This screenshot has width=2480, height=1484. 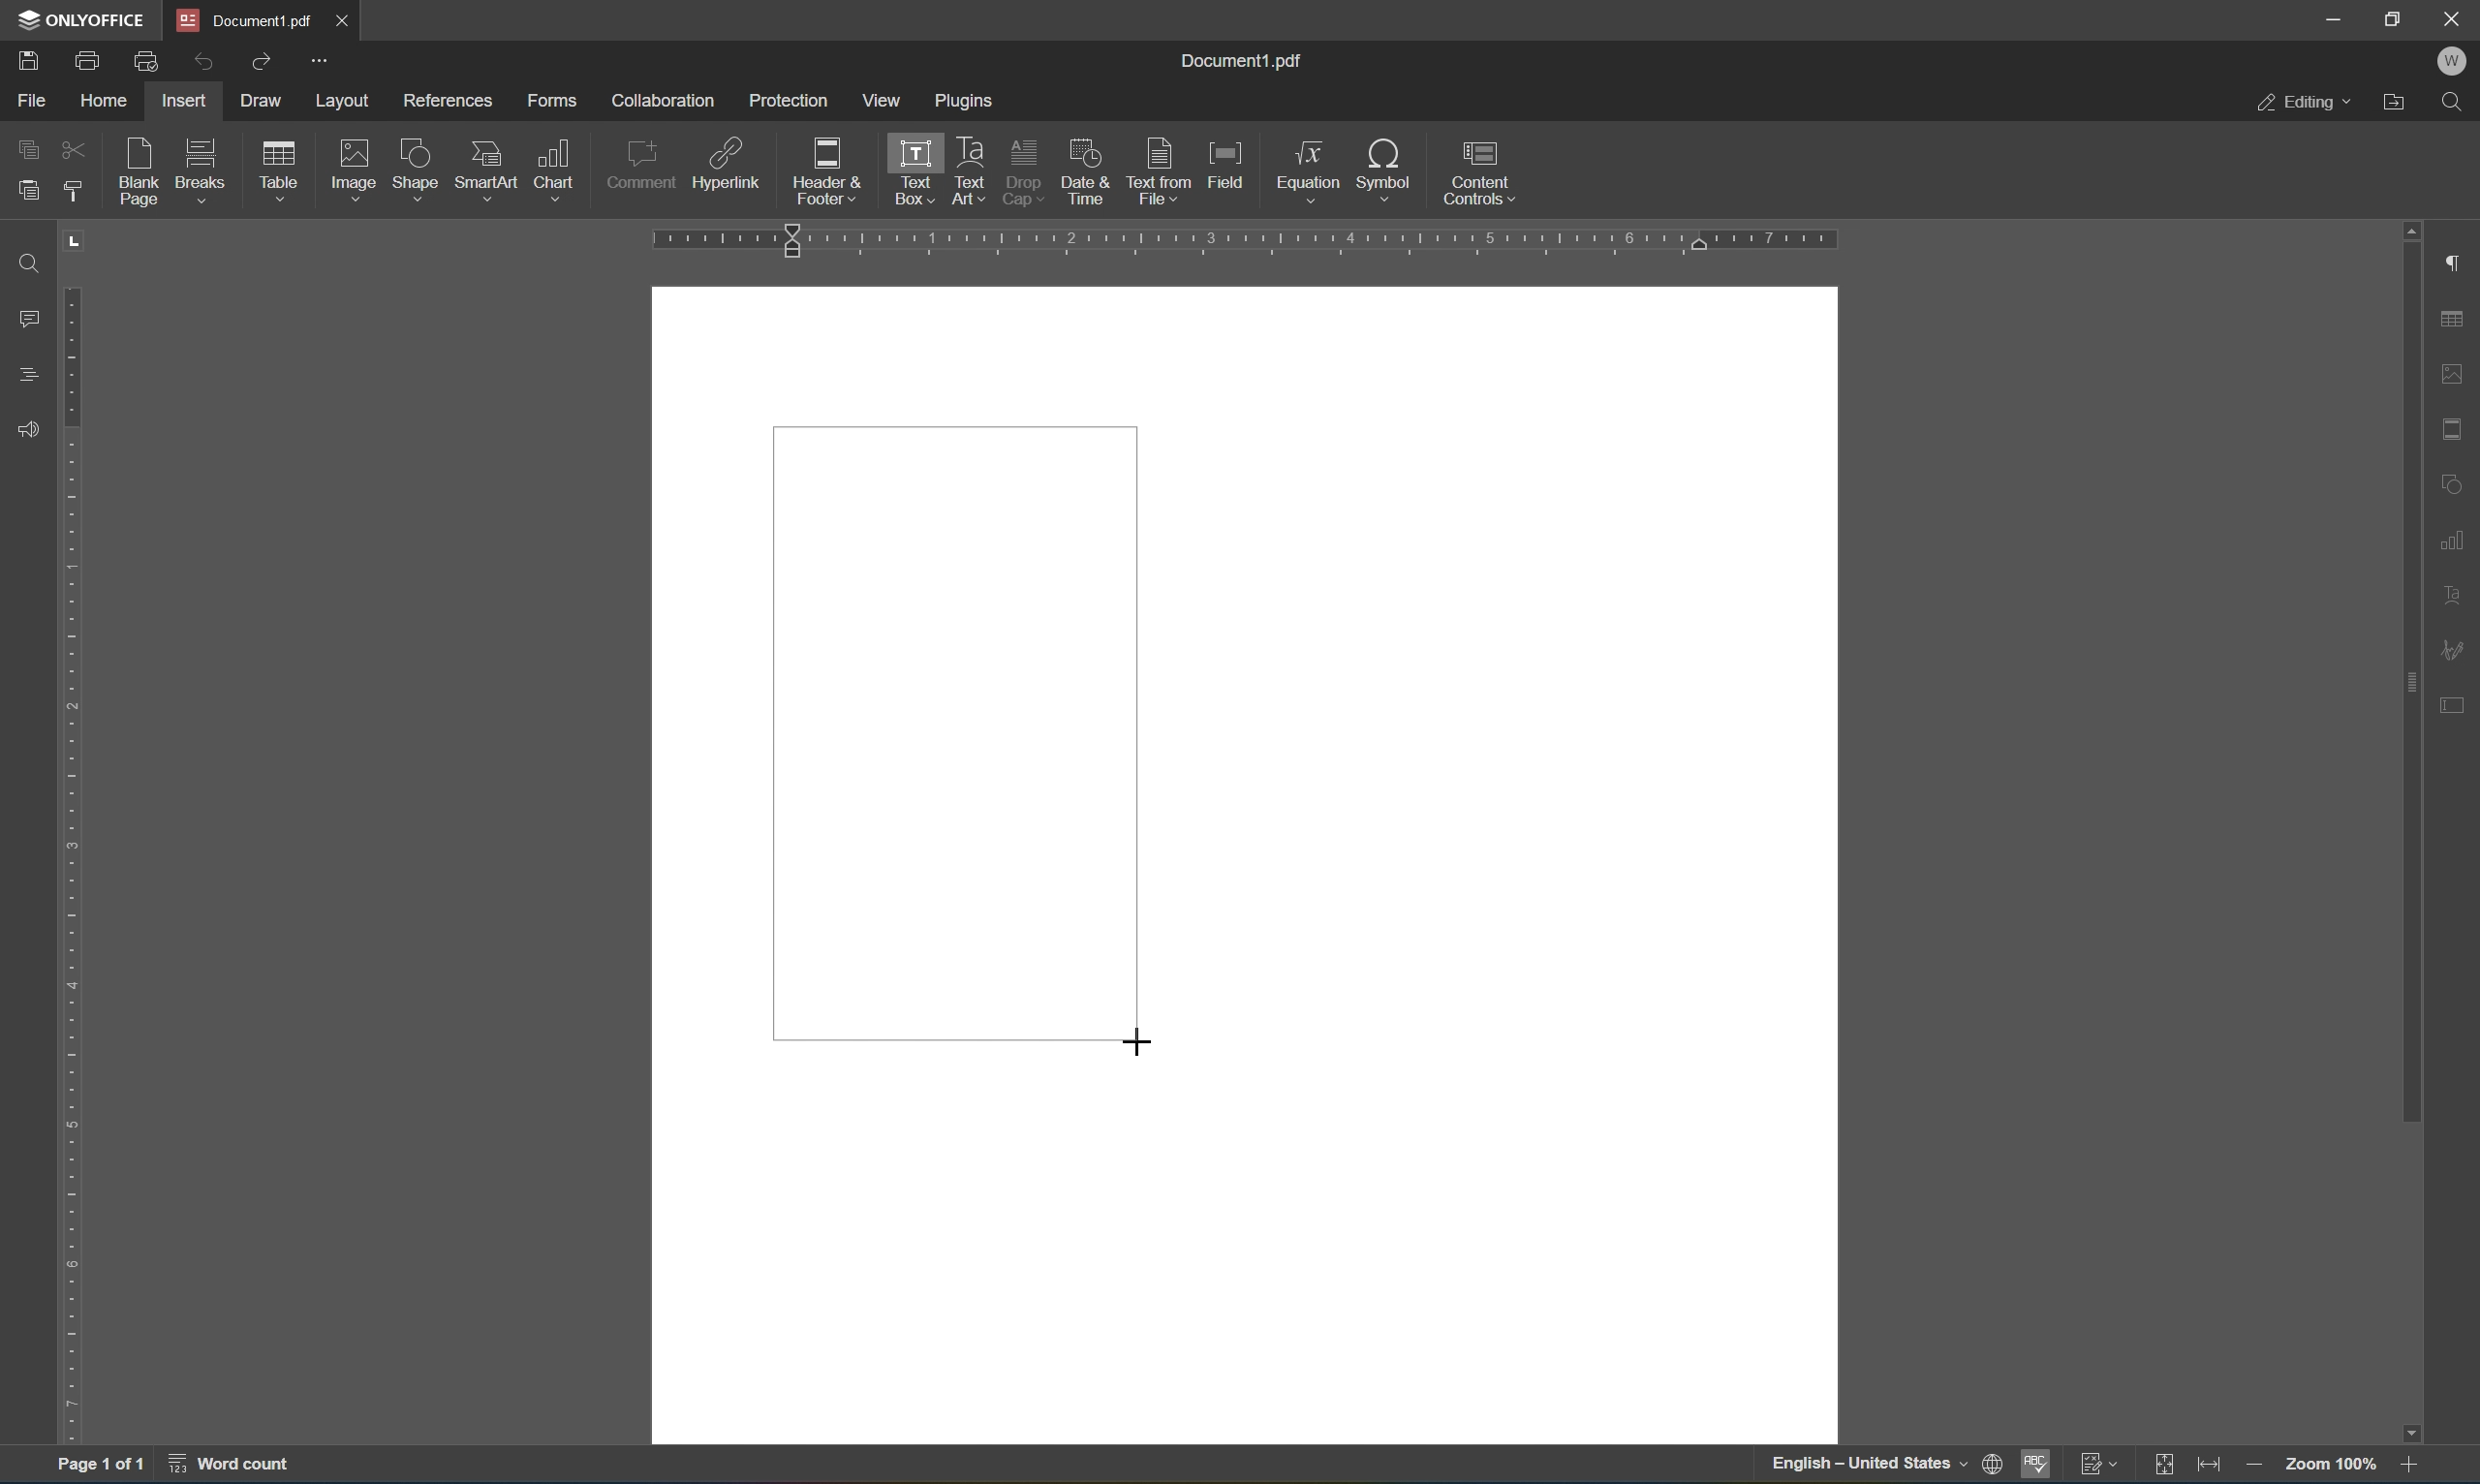 I want to click on text from file, so click(x=1163, y=171).